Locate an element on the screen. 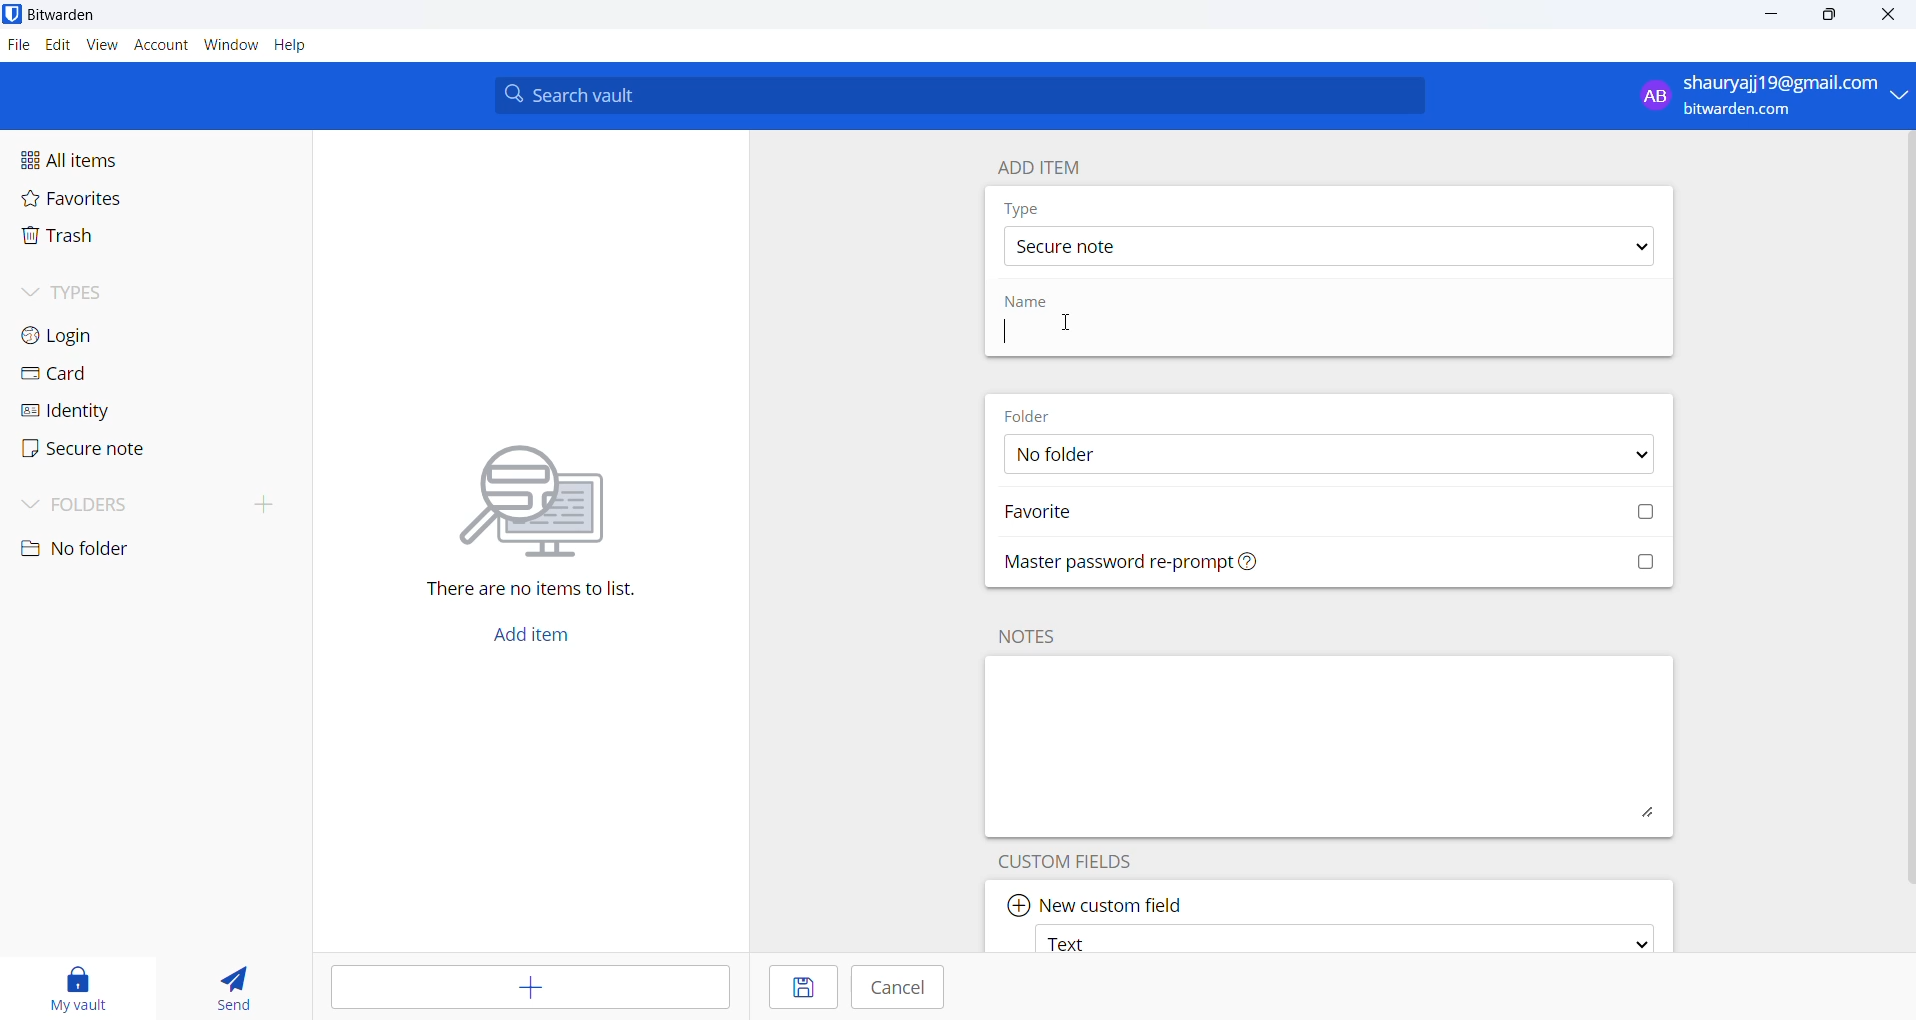 The image size is (1916, 1020).  is located at coordinates (1033, 417).